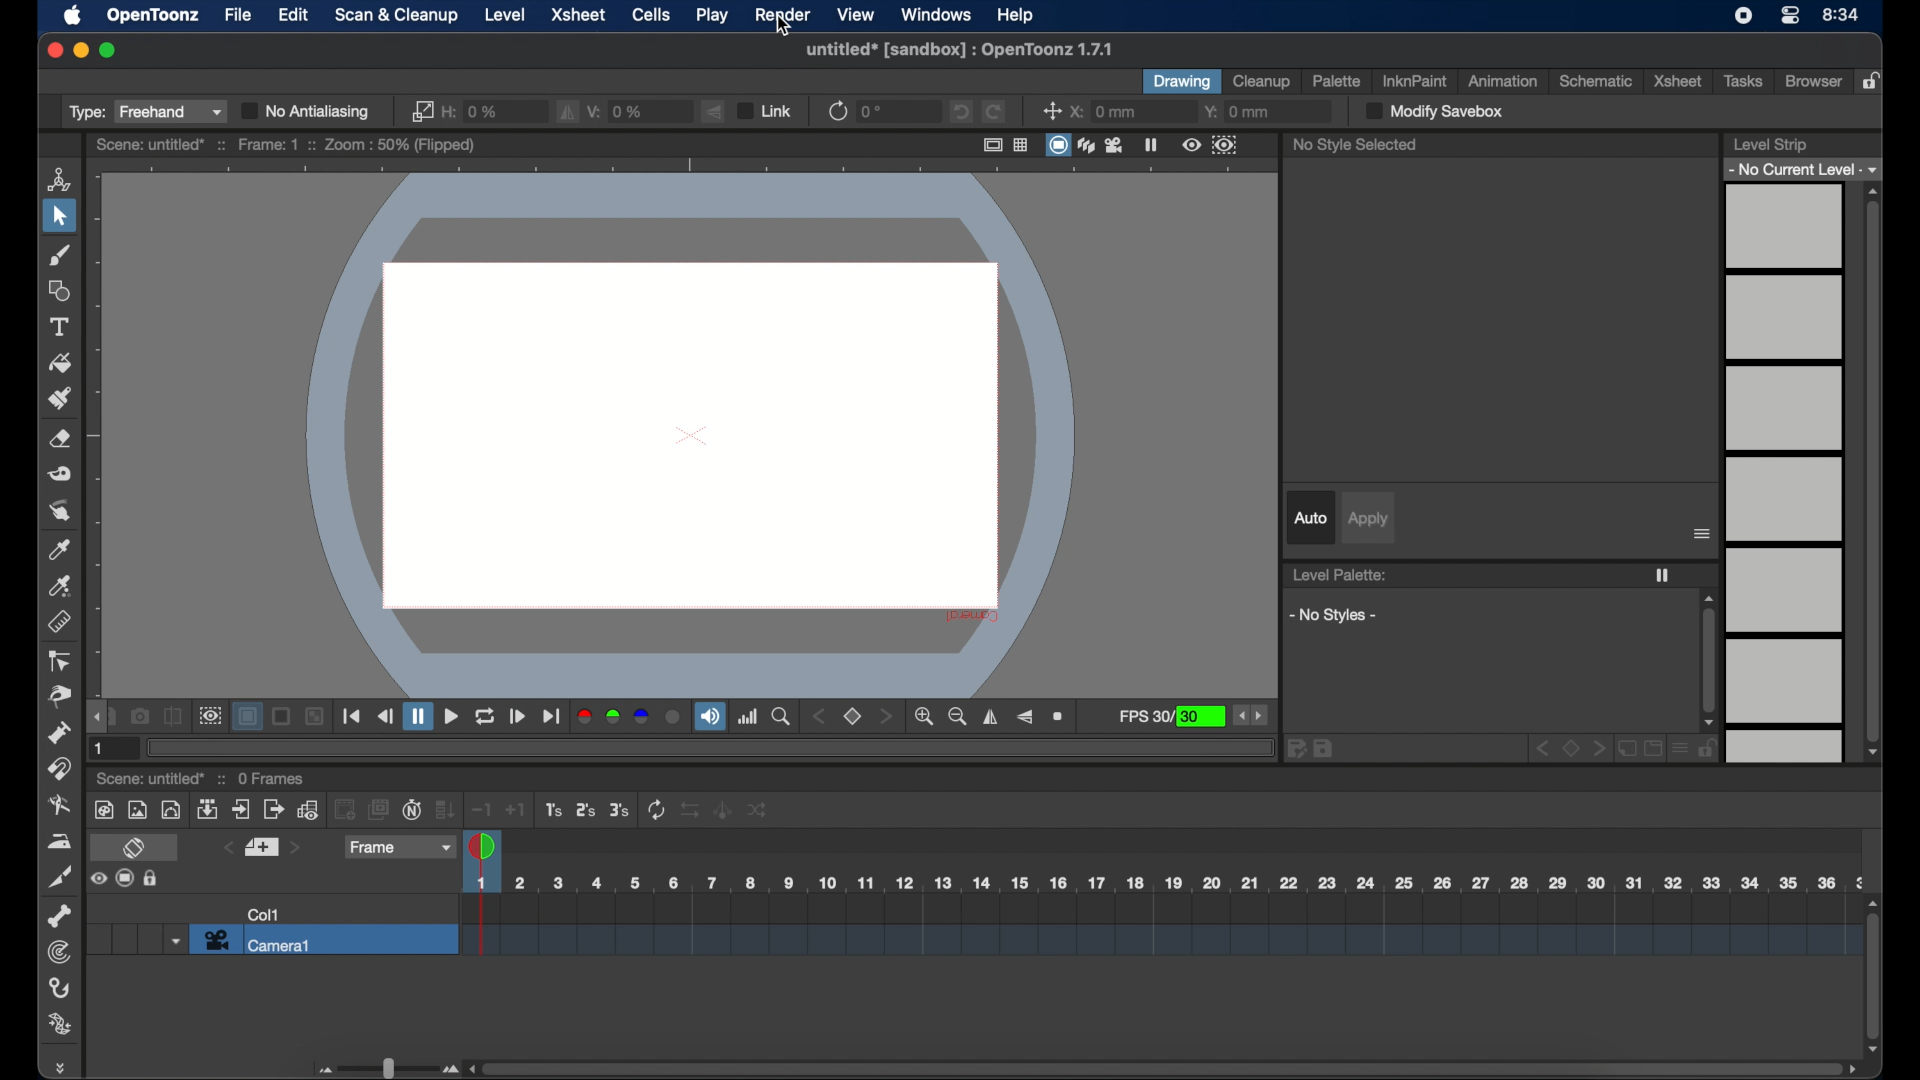 The width and height of the screenshot is (1920, 1080). What do you see at coordinates (125, 878) in the screenshot?
I see `` at bounding box center [125, 878].